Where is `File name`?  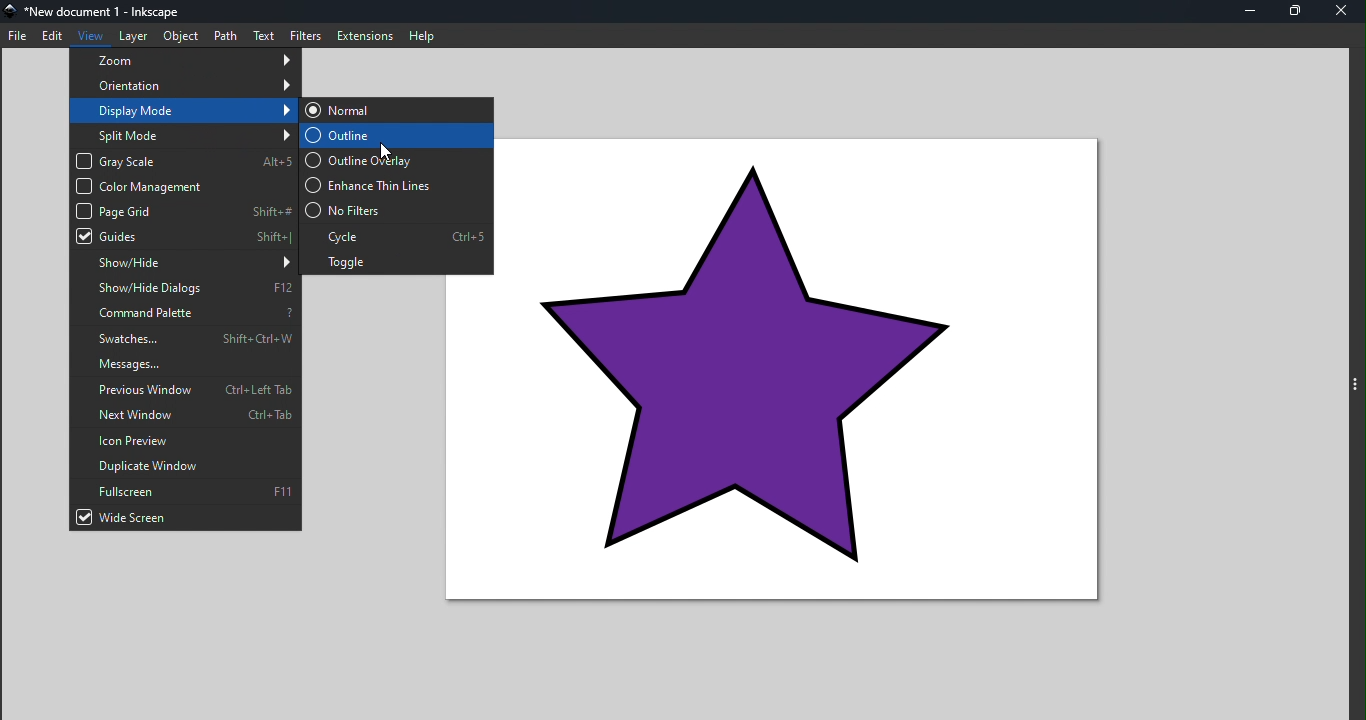
File name is located at coordinates (97, 14).